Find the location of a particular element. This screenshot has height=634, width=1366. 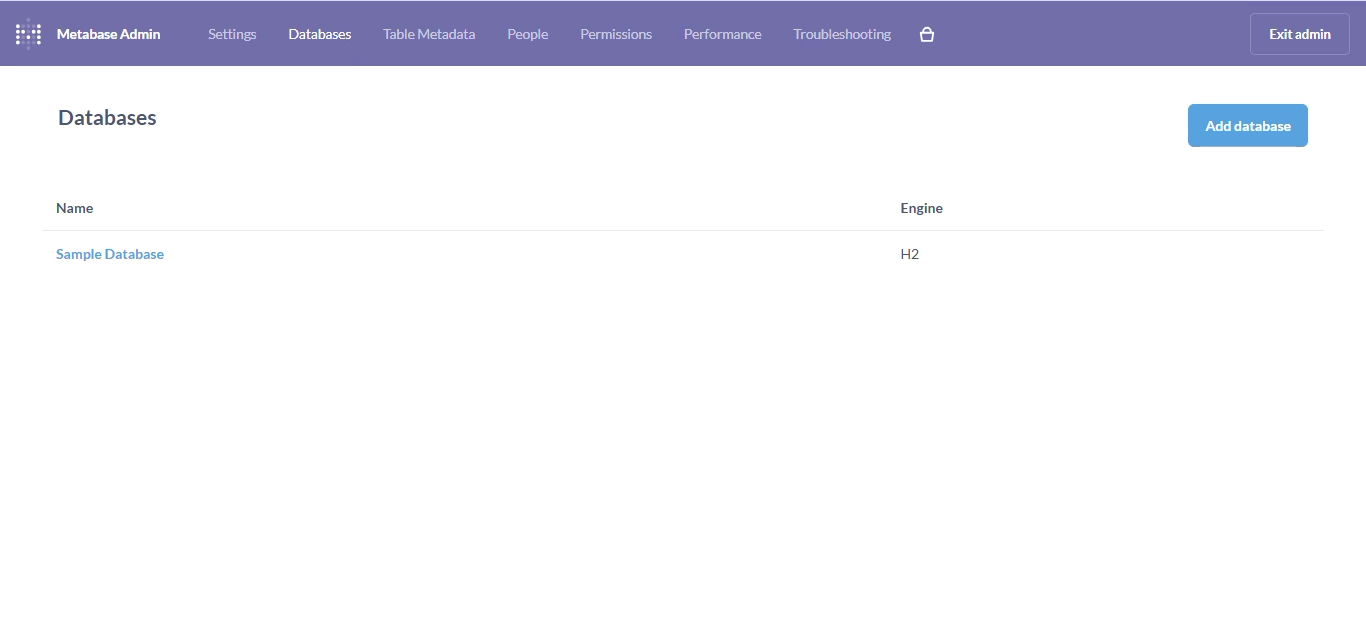

table metadata is located at coordinates (430, 34).